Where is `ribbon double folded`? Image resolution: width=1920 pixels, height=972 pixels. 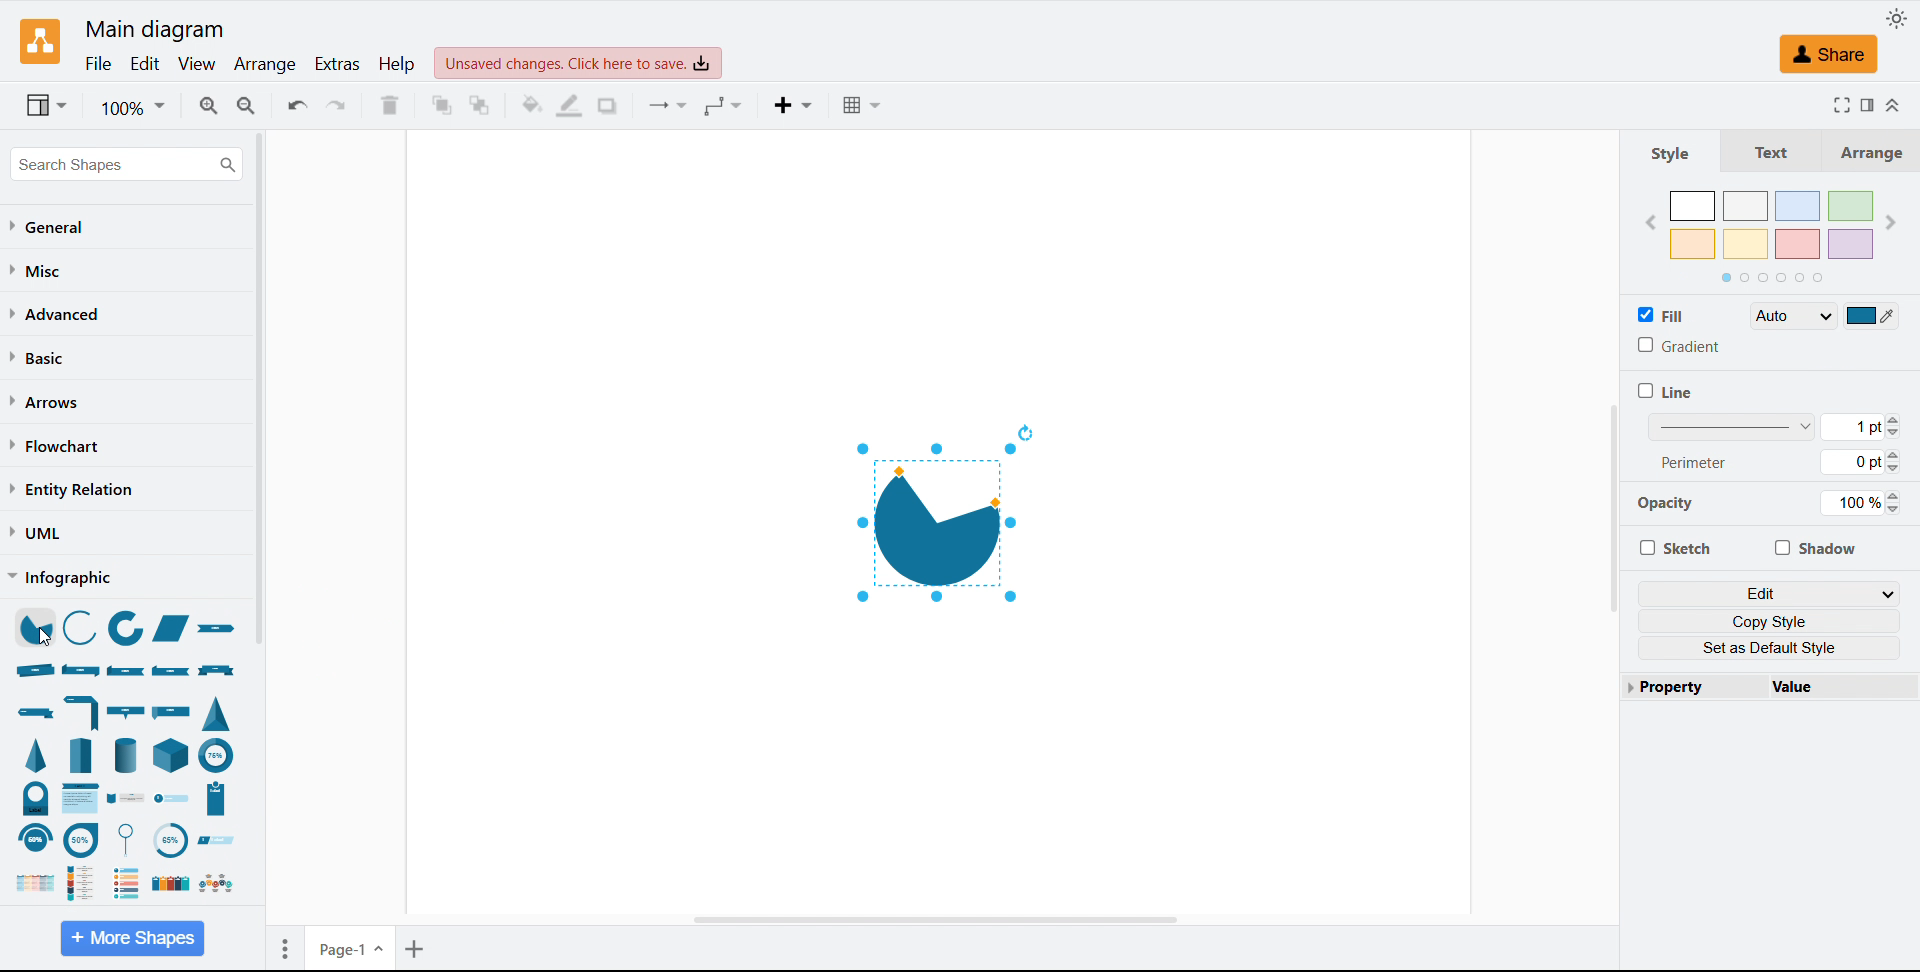
ribbon double folded is located at coordinates (82, 669).